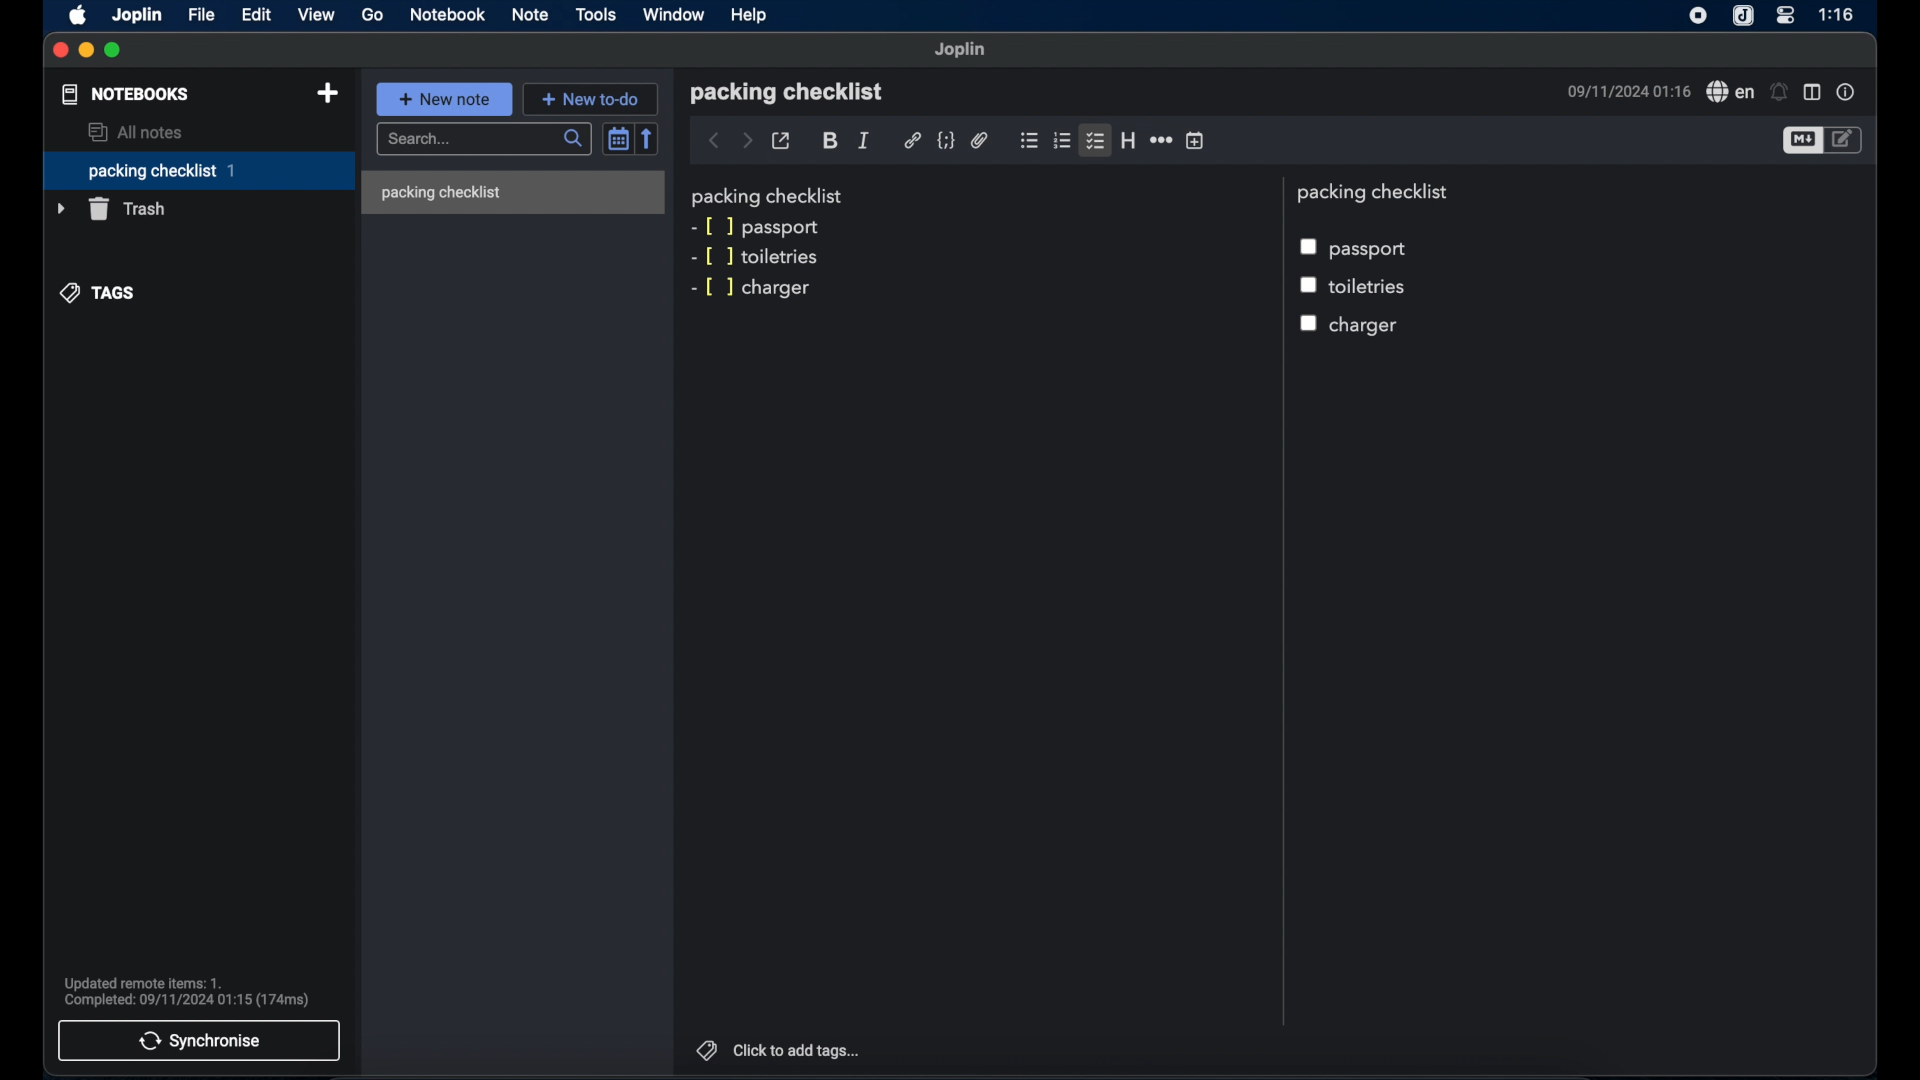 The height and width of the screenshot is (1080, 1920). Describe the element at coordinates (780, 289) in the screenshot. I see `charger` at that location.